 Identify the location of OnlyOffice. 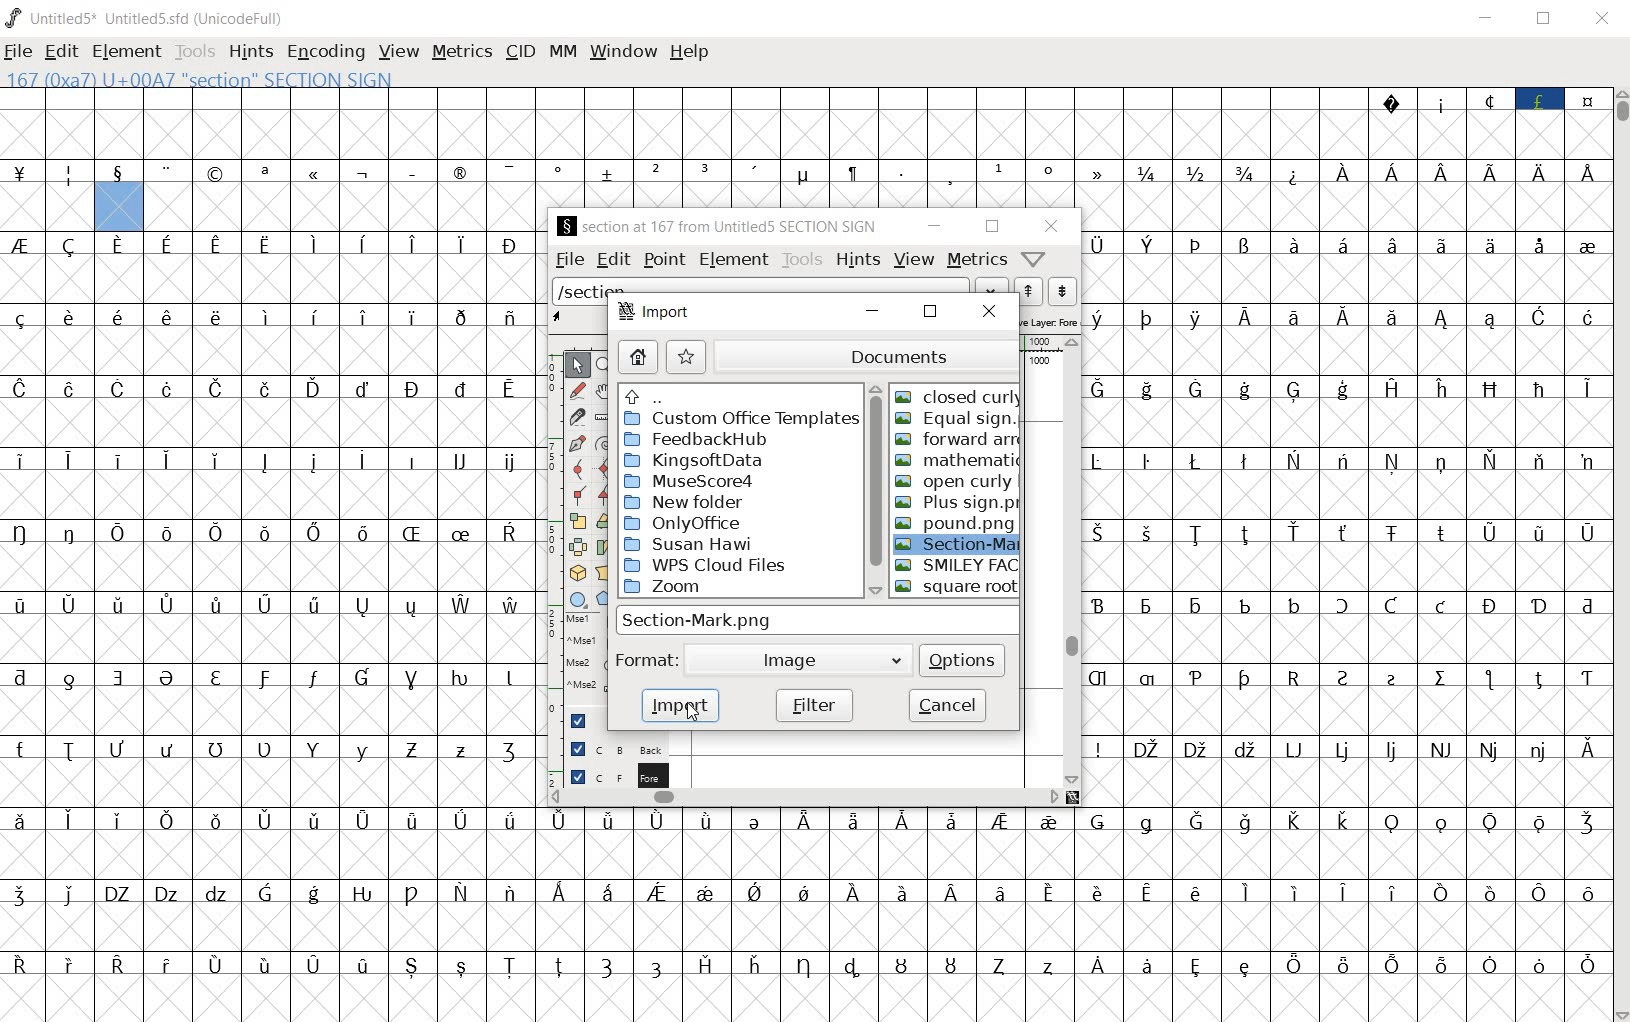
(686, 523).